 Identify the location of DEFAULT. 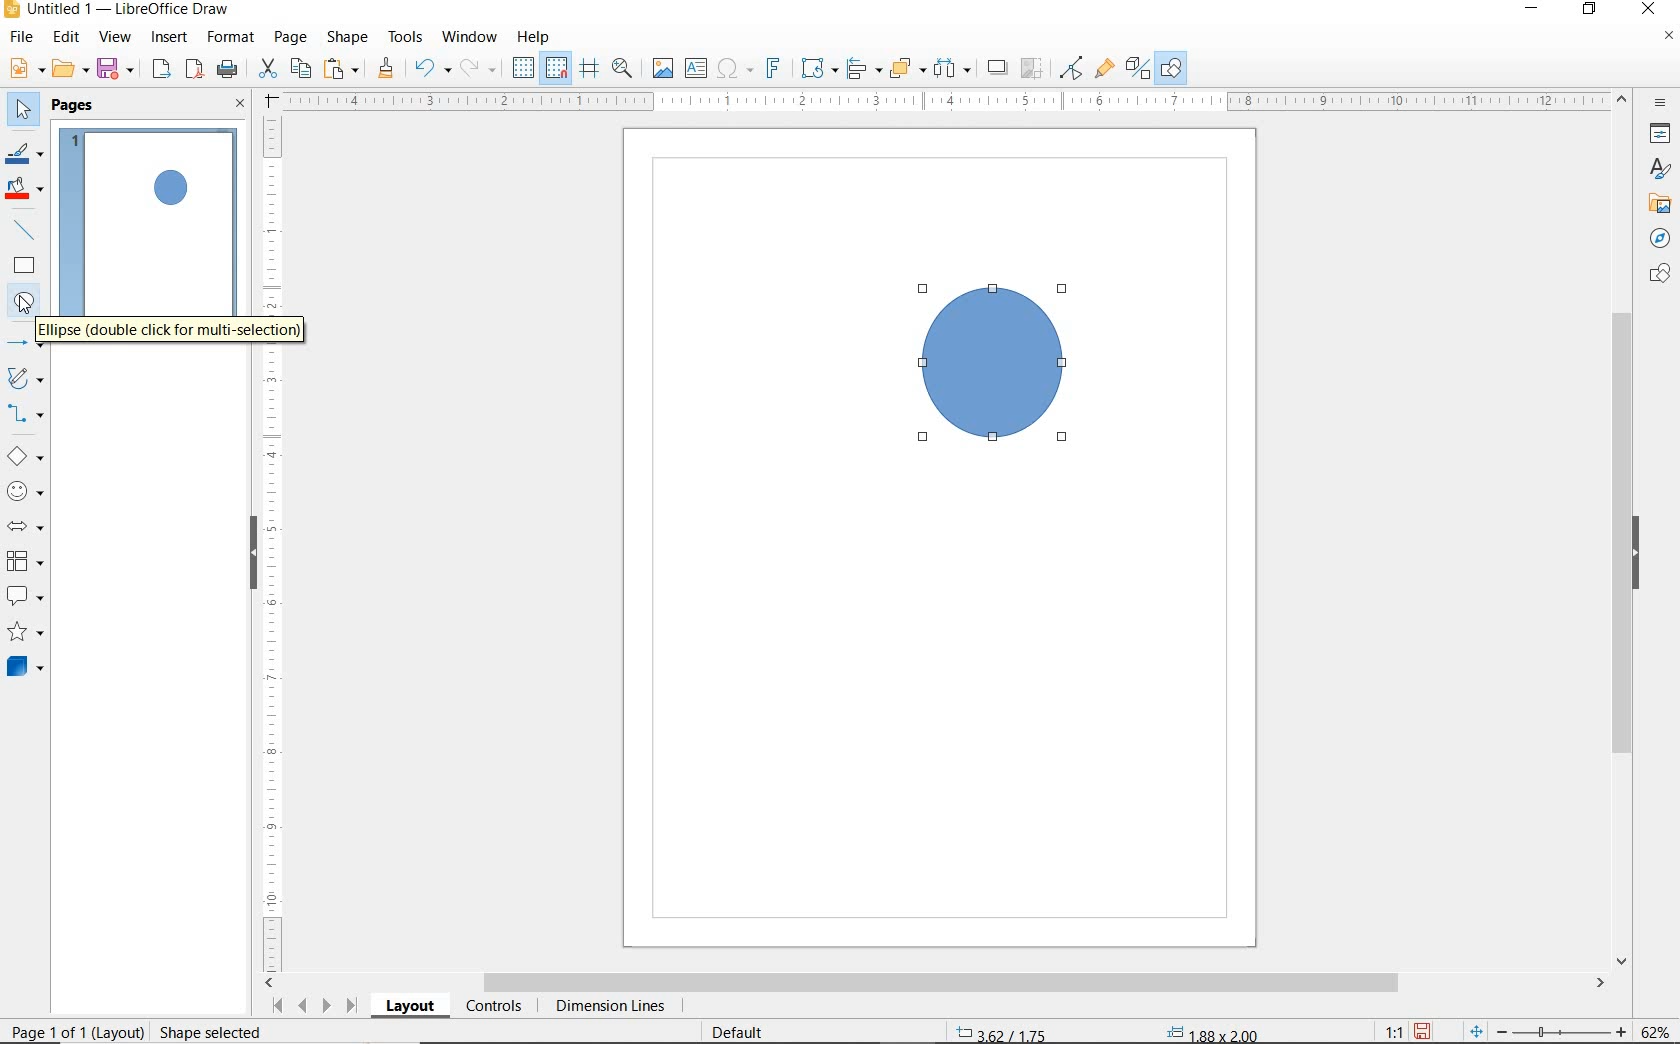
(744, 1030).